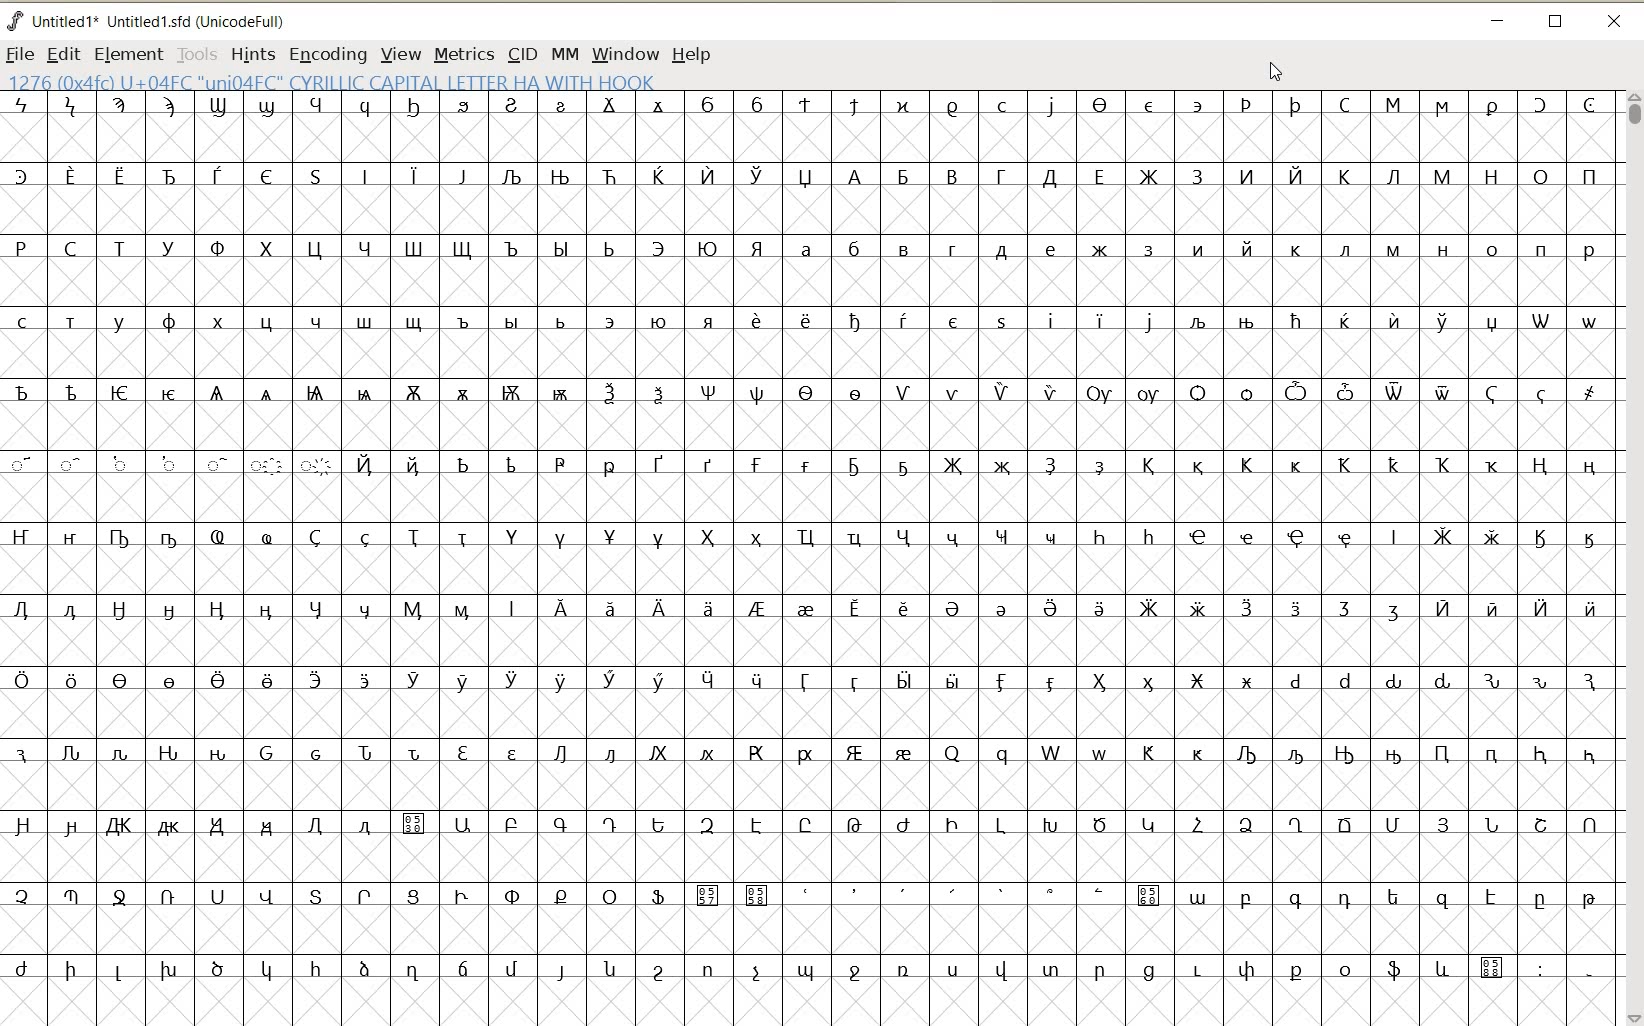  I want to click on ENCODING, so click(328, 53).